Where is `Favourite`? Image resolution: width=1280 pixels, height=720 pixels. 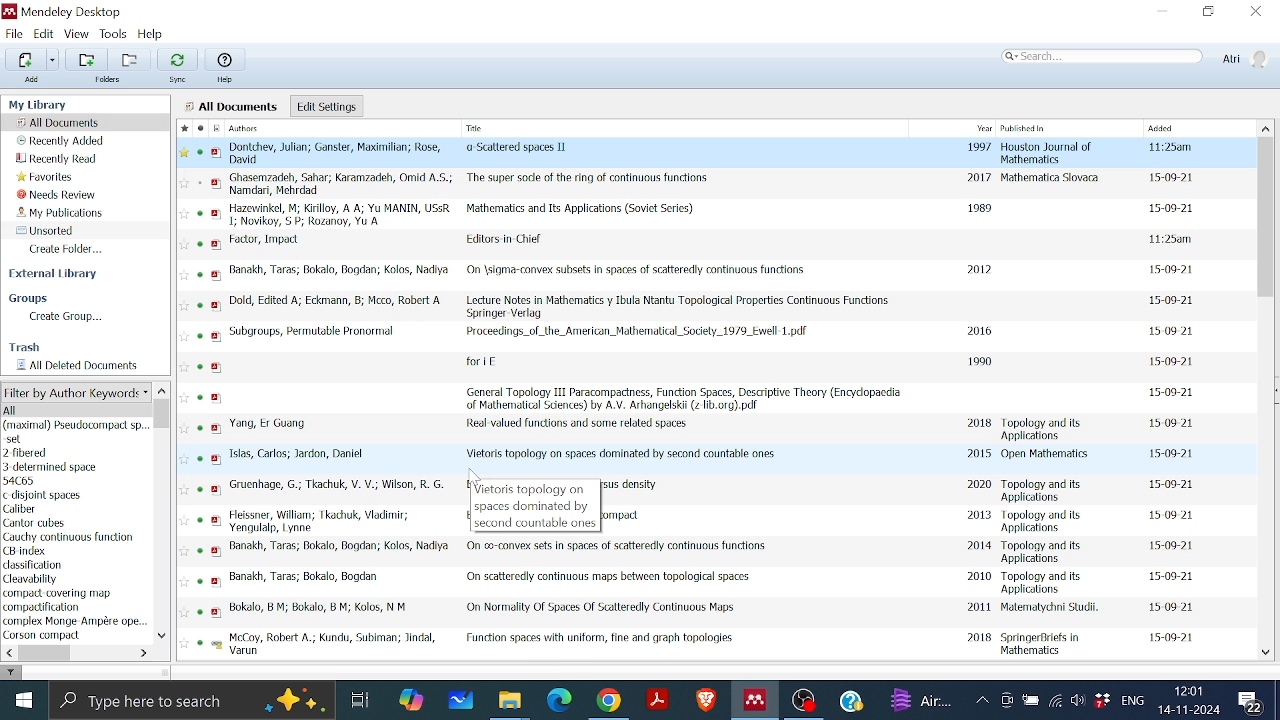 Favourite is located at coordinates (184, 397).